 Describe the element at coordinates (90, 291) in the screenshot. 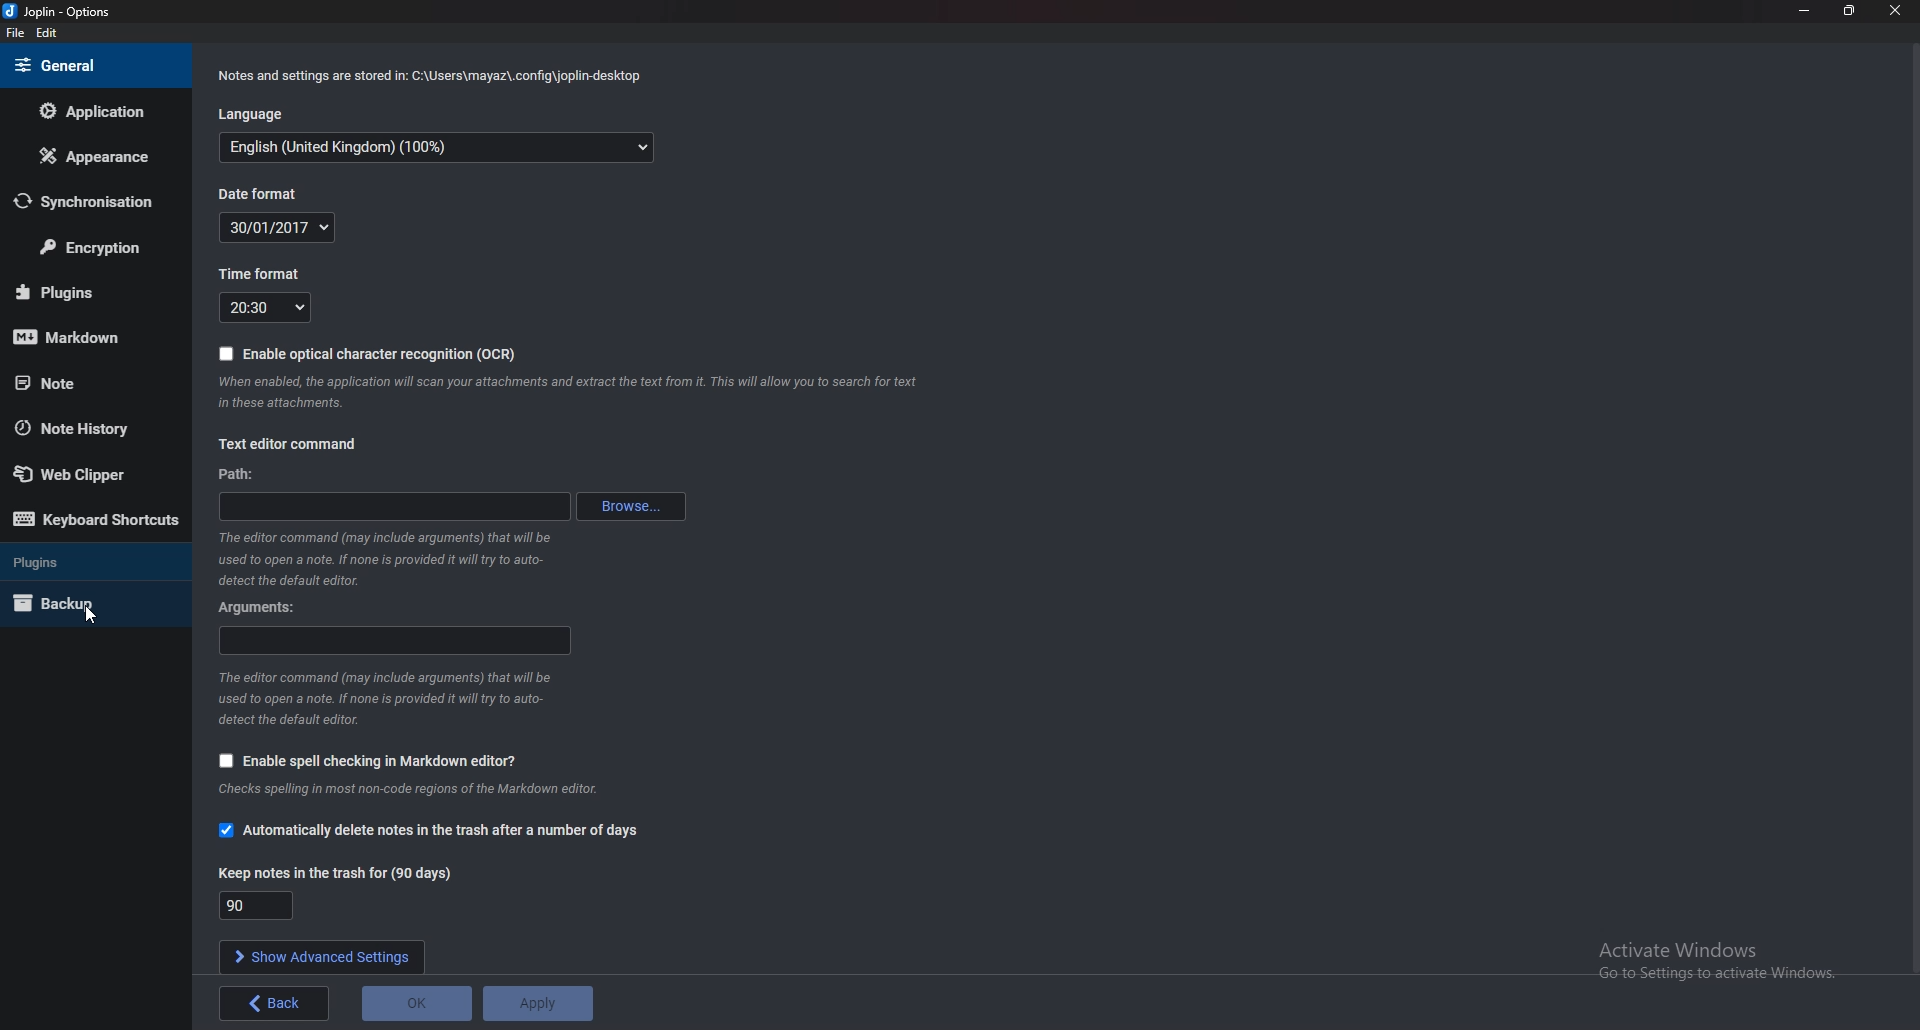

I see `Plugins` at that location.